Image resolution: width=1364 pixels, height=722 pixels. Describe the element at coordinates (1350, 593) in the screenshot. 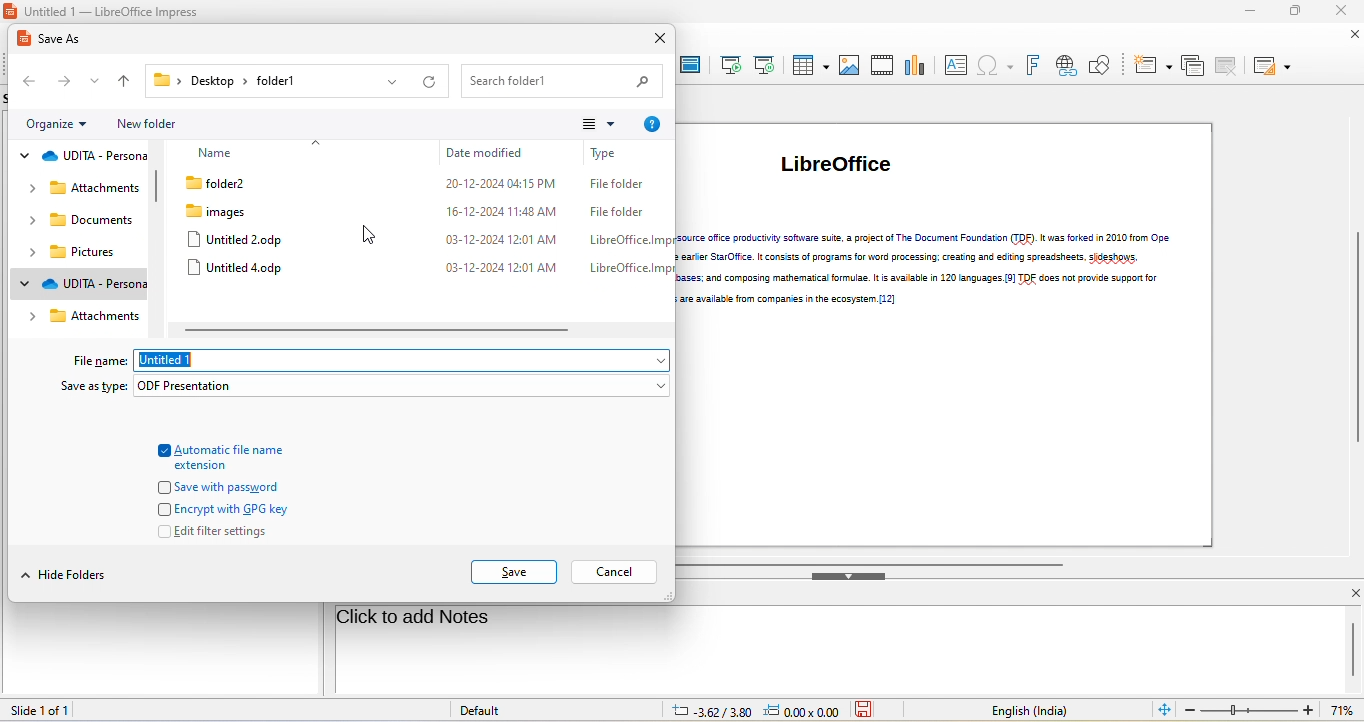

I see `close` at that location.